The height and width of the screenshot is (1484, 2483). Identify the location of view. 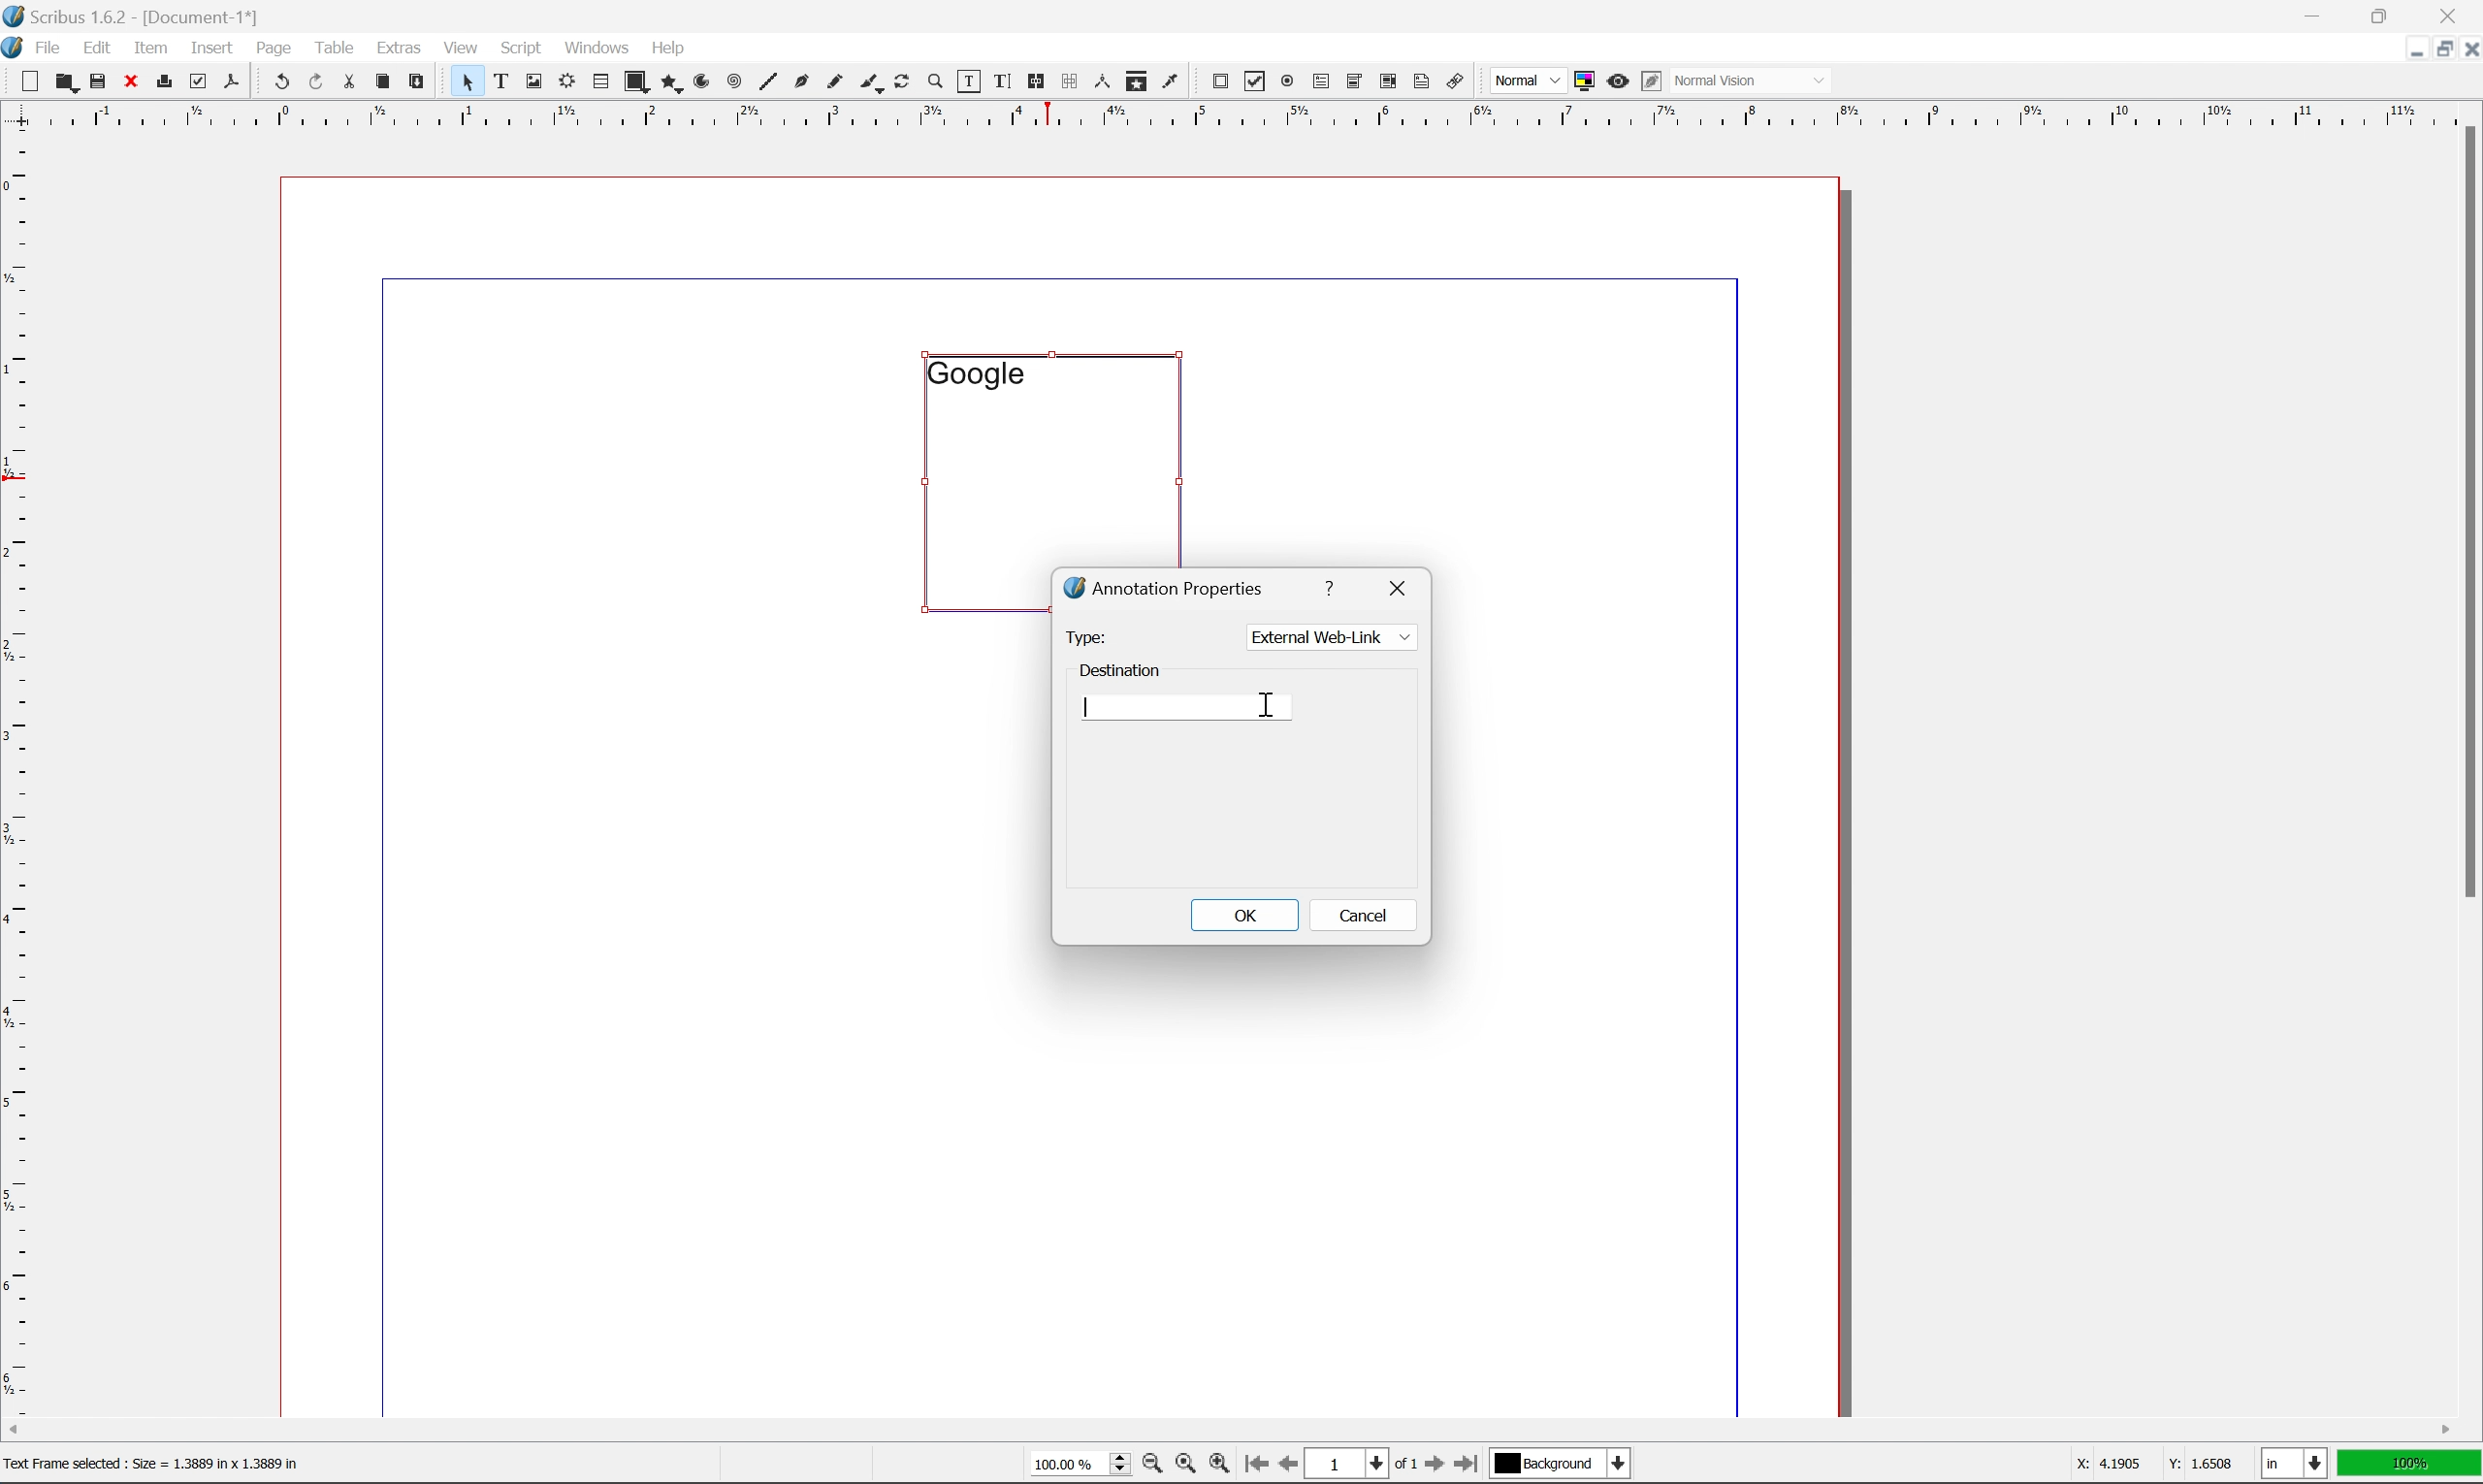
(465, 46).